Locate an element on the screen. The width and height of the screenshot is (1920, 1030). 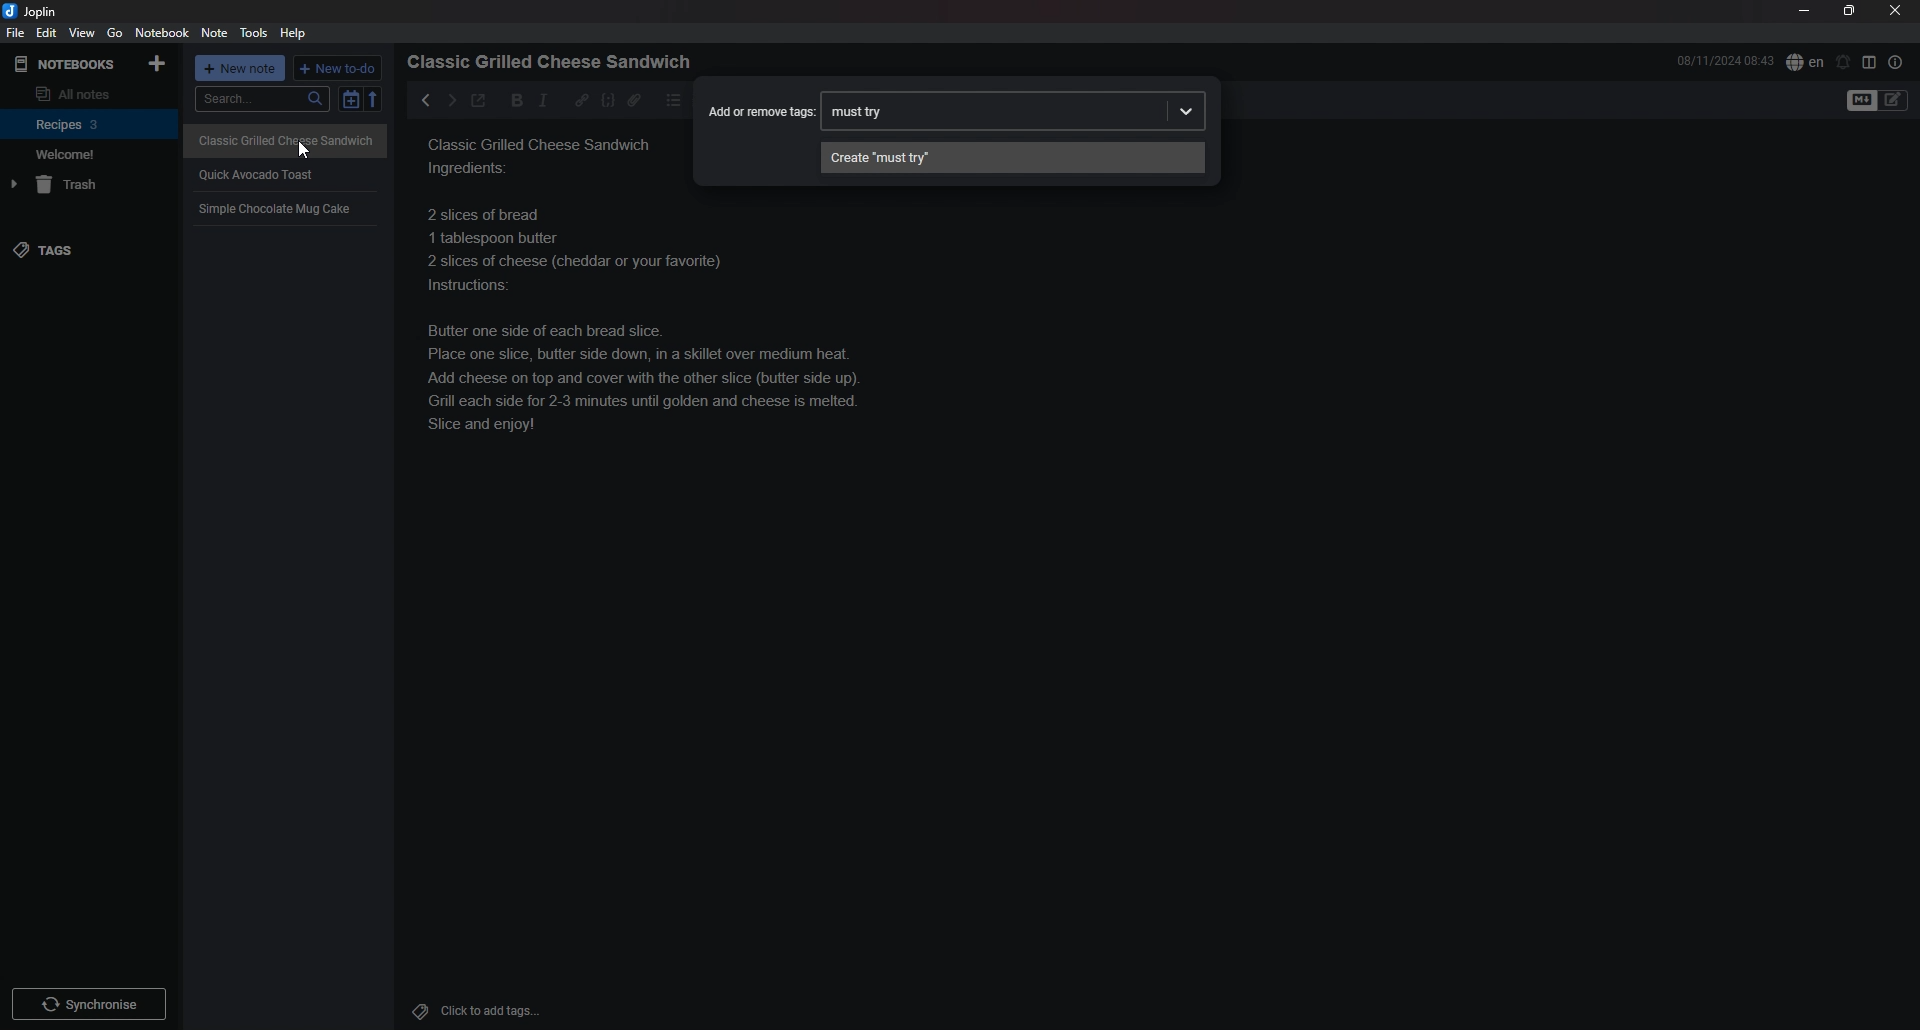
new note is located at coordinates (241, 68).